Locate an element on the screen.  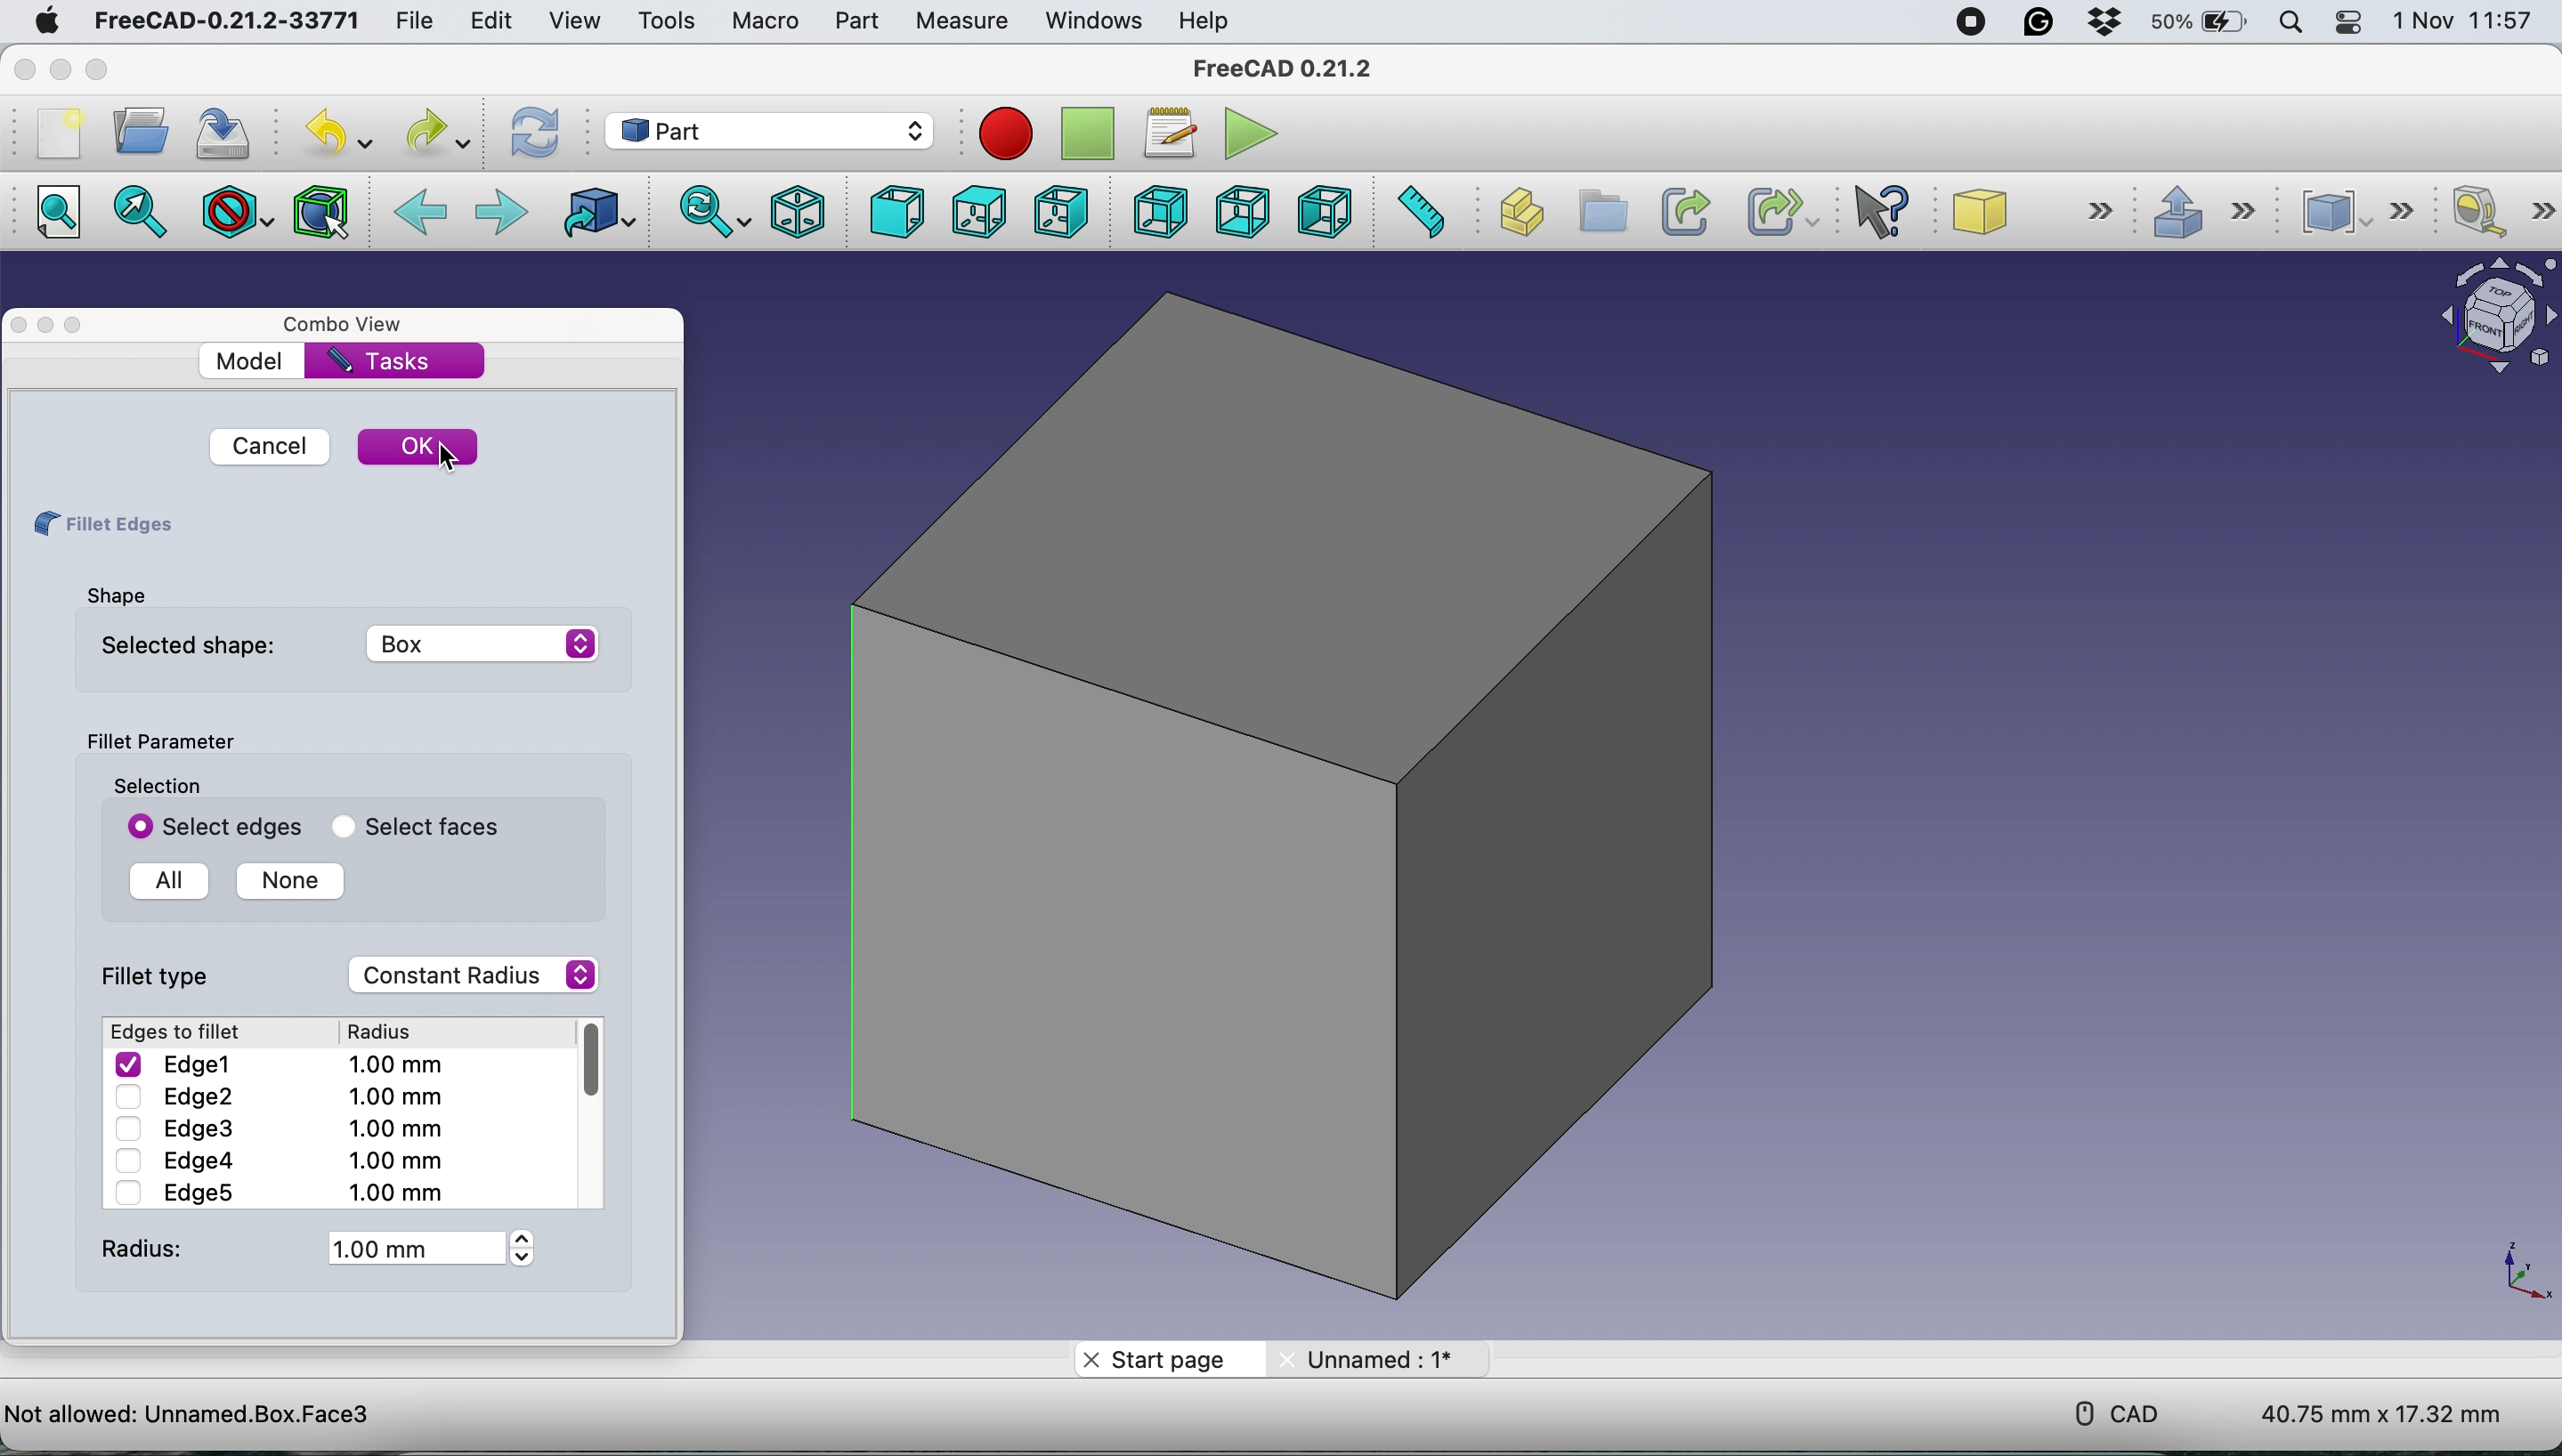
Fillet type - Constant Radius is located at coordinates (354, 975).